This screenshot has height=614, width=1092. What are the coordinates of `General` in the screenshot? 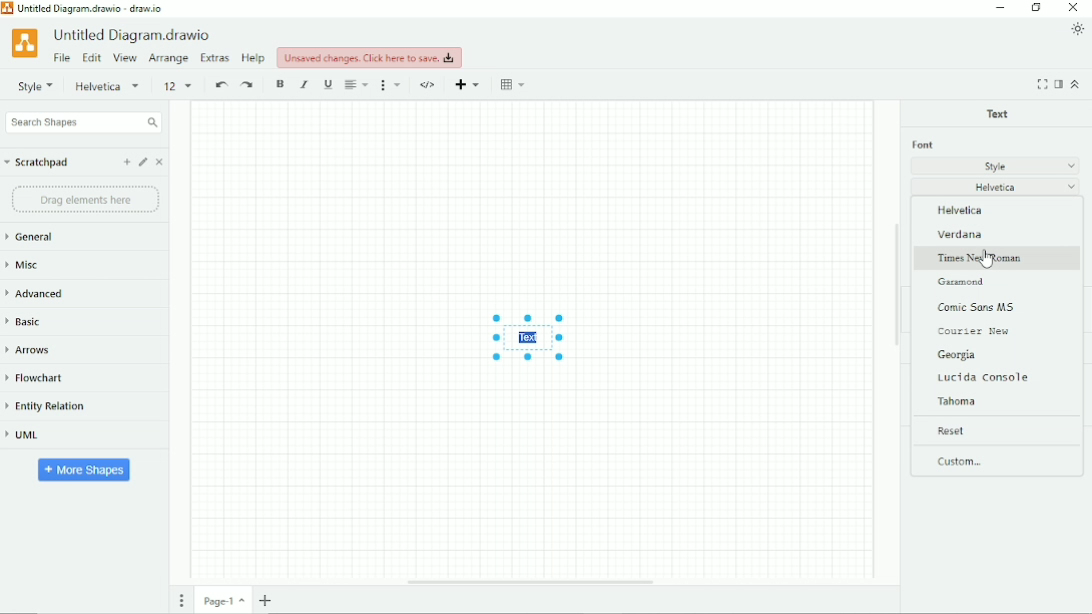 It's located at (37, 237).